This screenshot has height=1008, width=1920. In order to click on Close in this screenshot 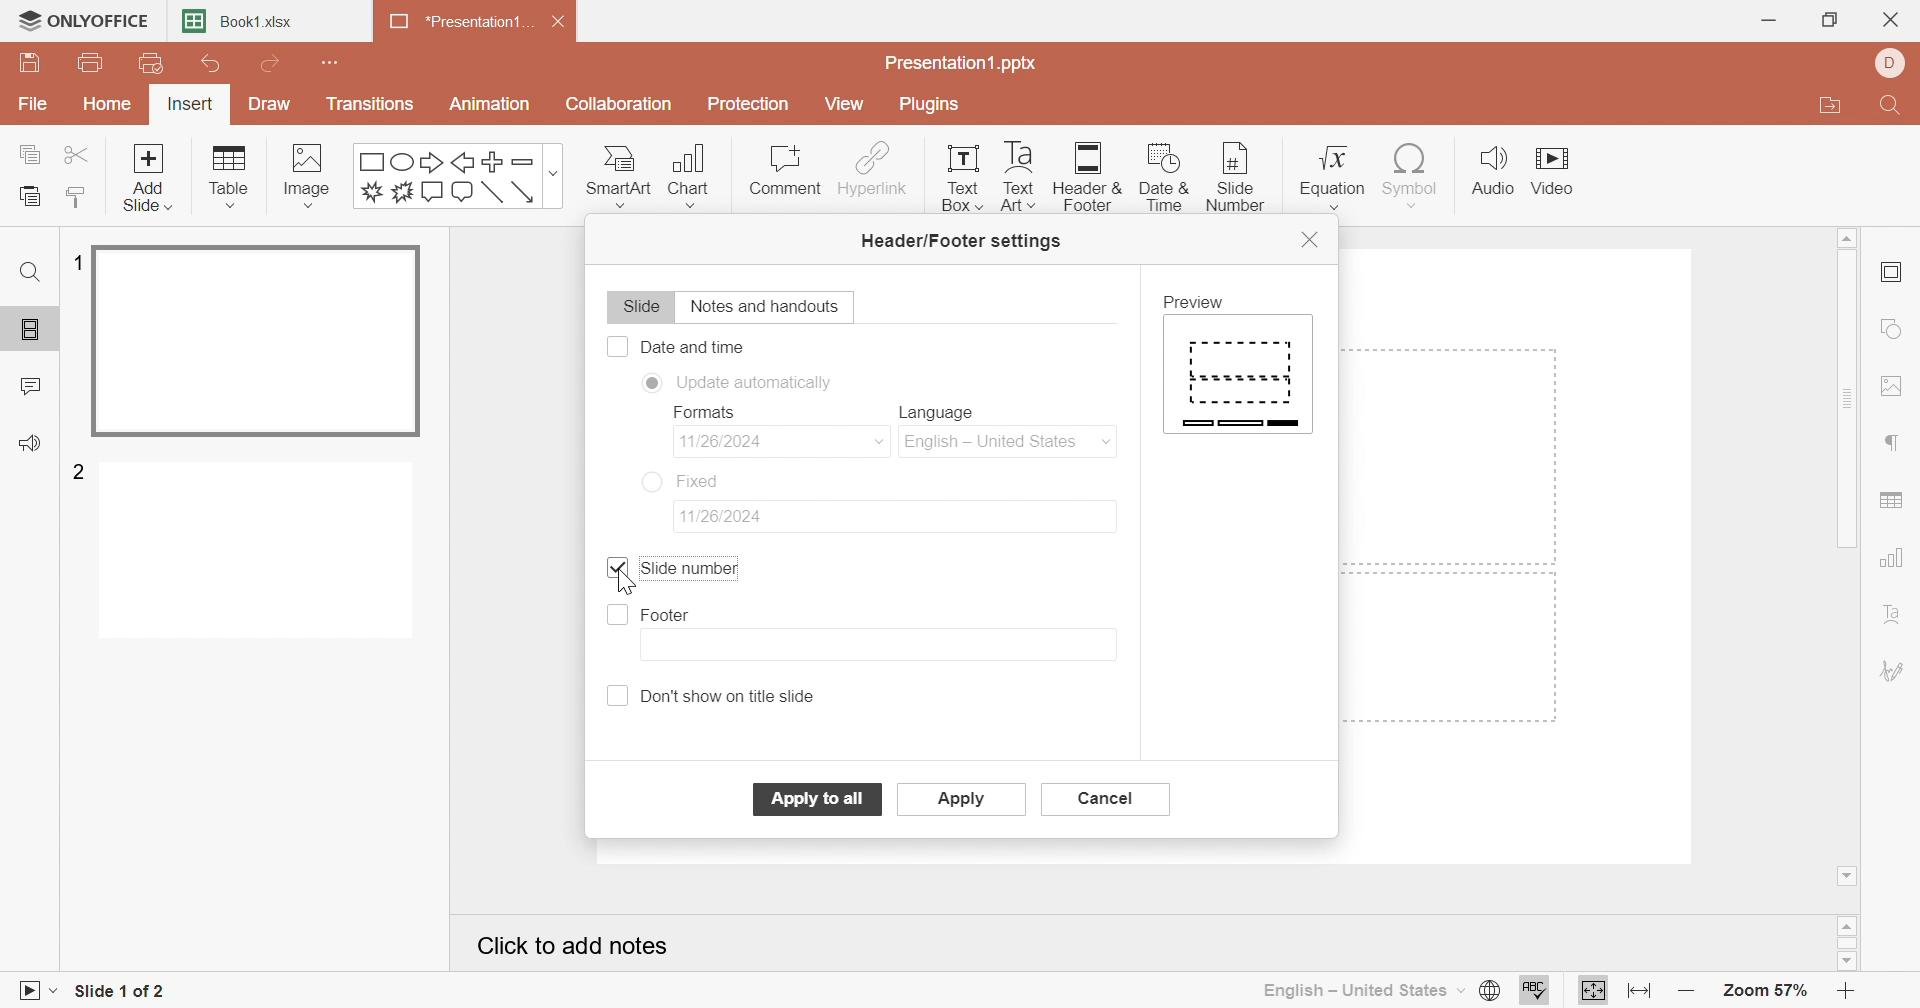, I will do `click(1311, 237)`.